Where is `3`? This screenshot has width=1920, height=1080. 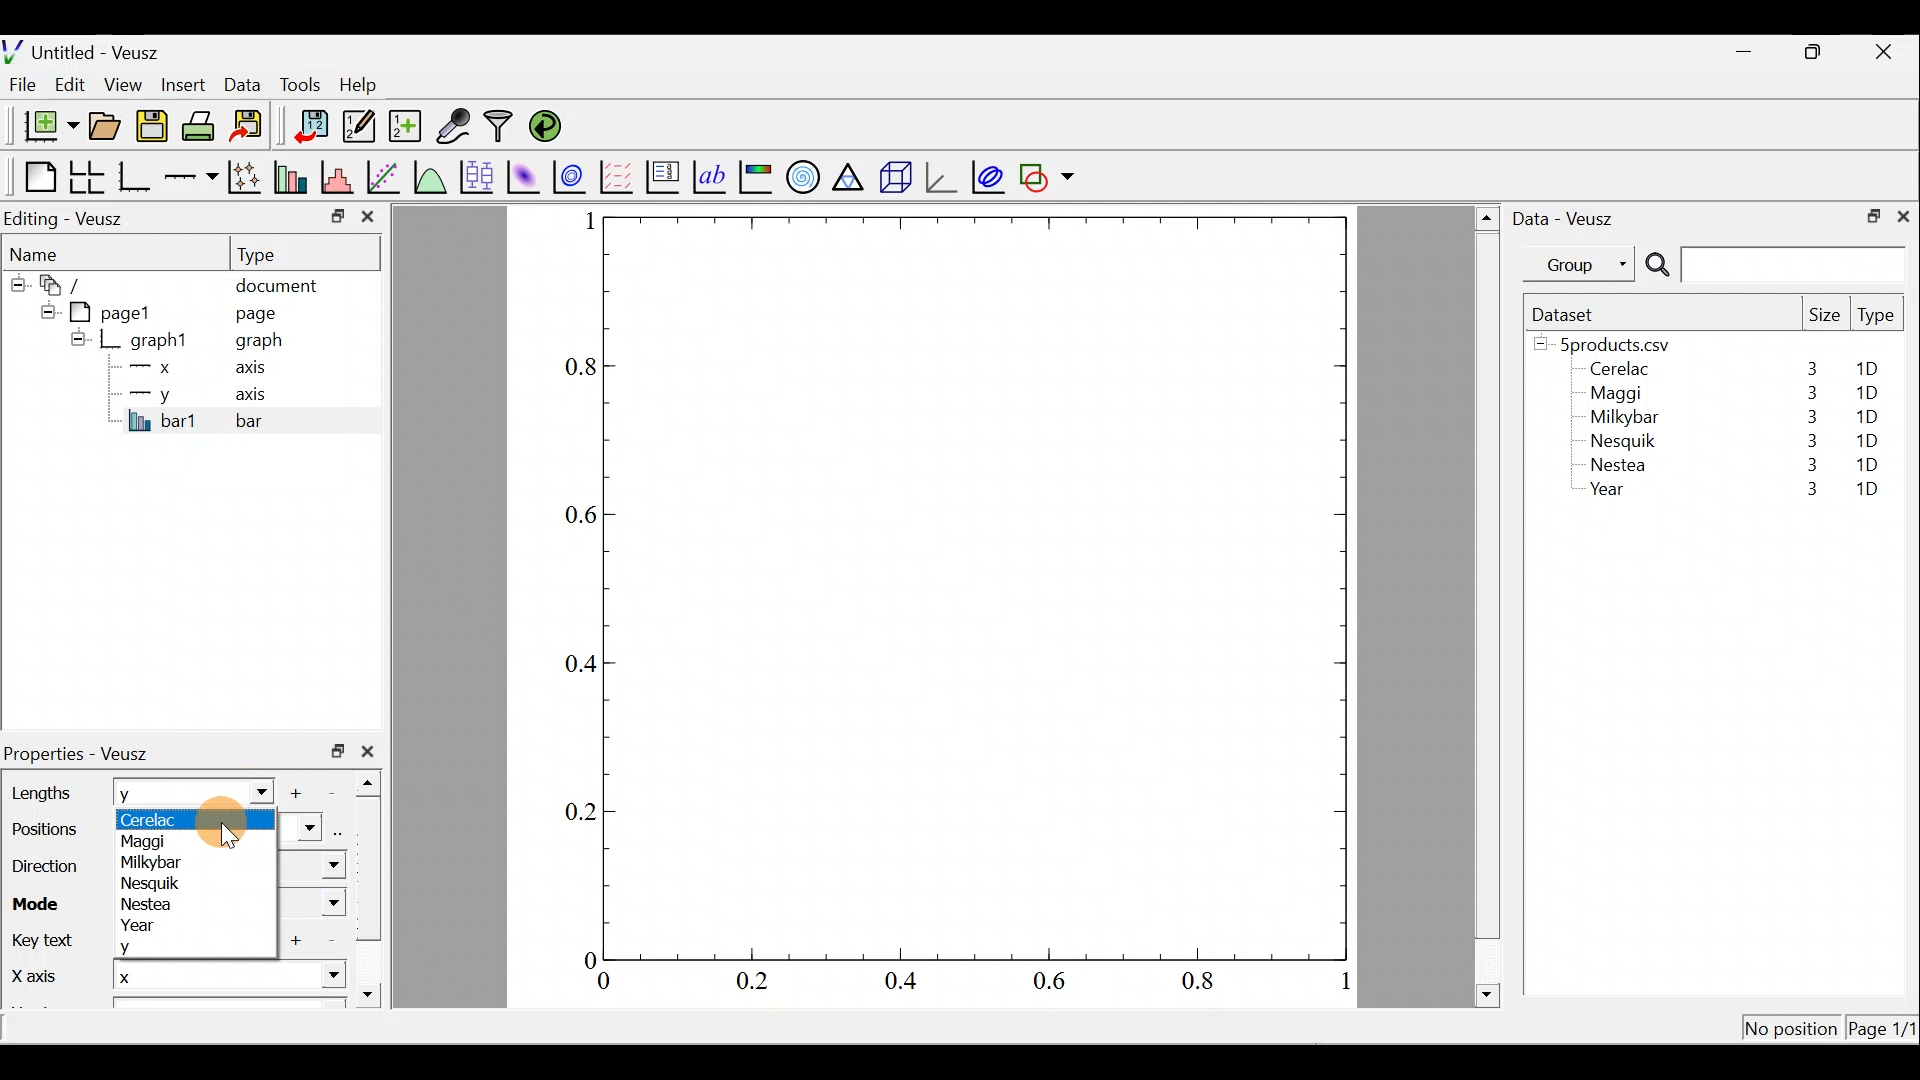 3 is located at coordinates (1807, 393).